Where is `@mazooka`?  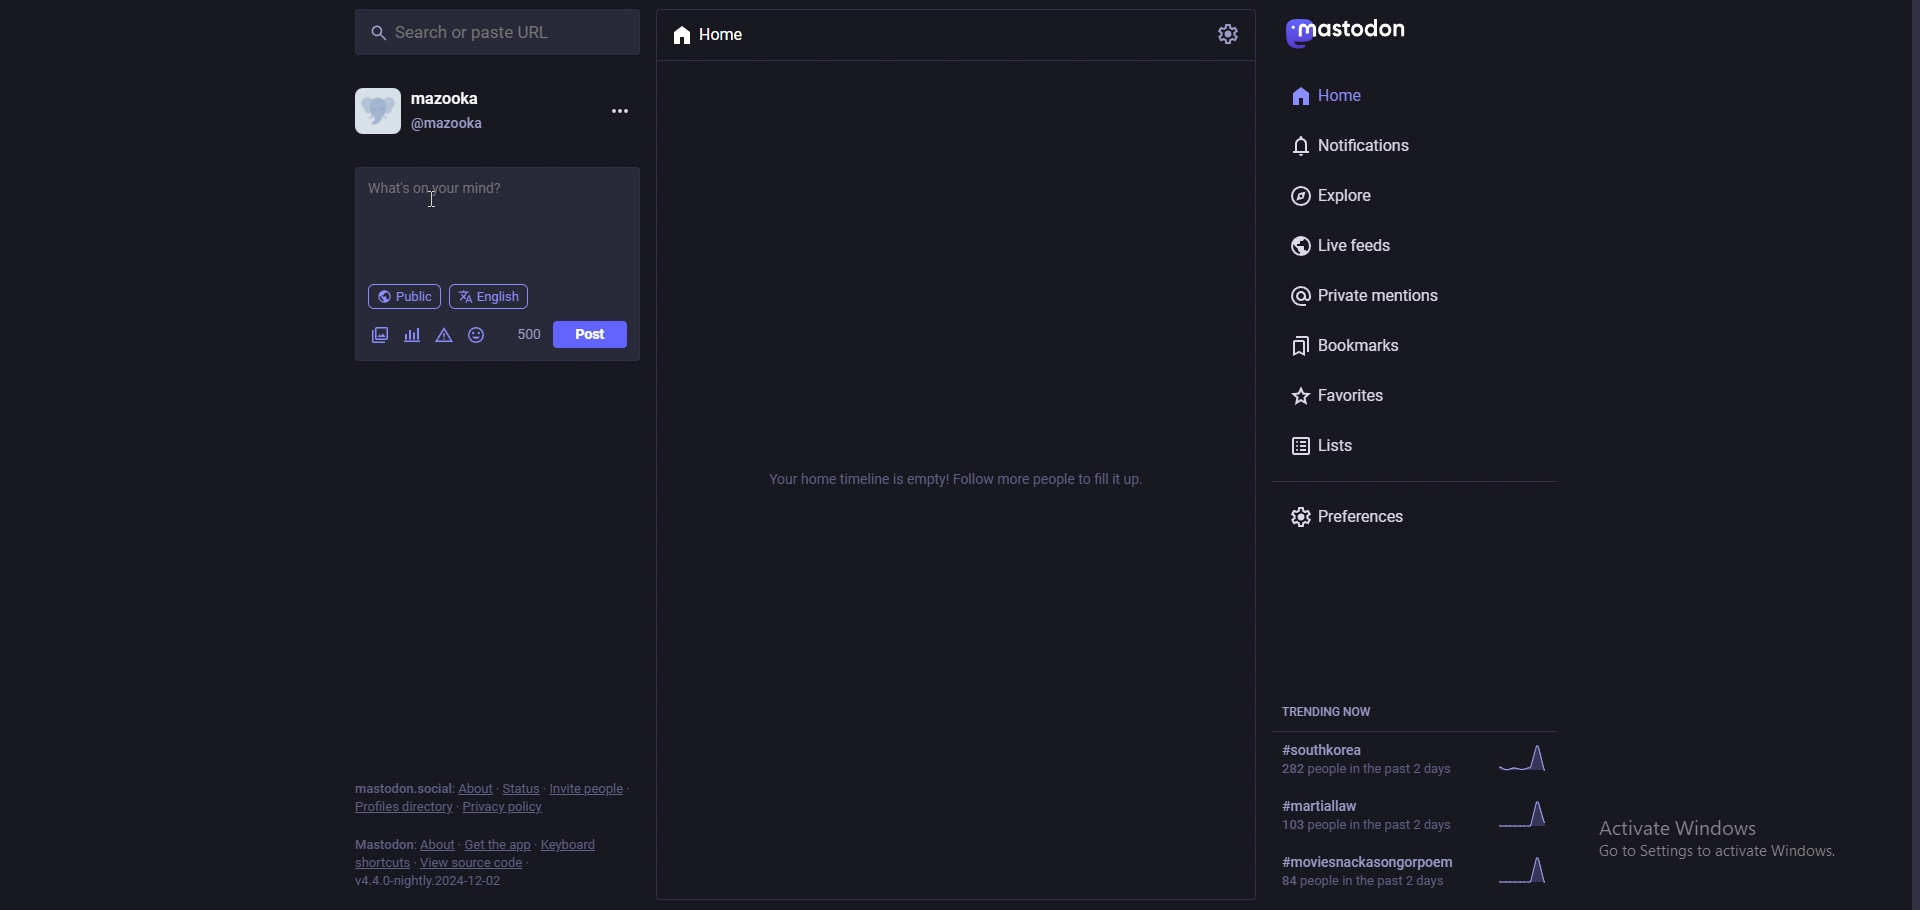
@mazooka is located at coordinates (464, 122).